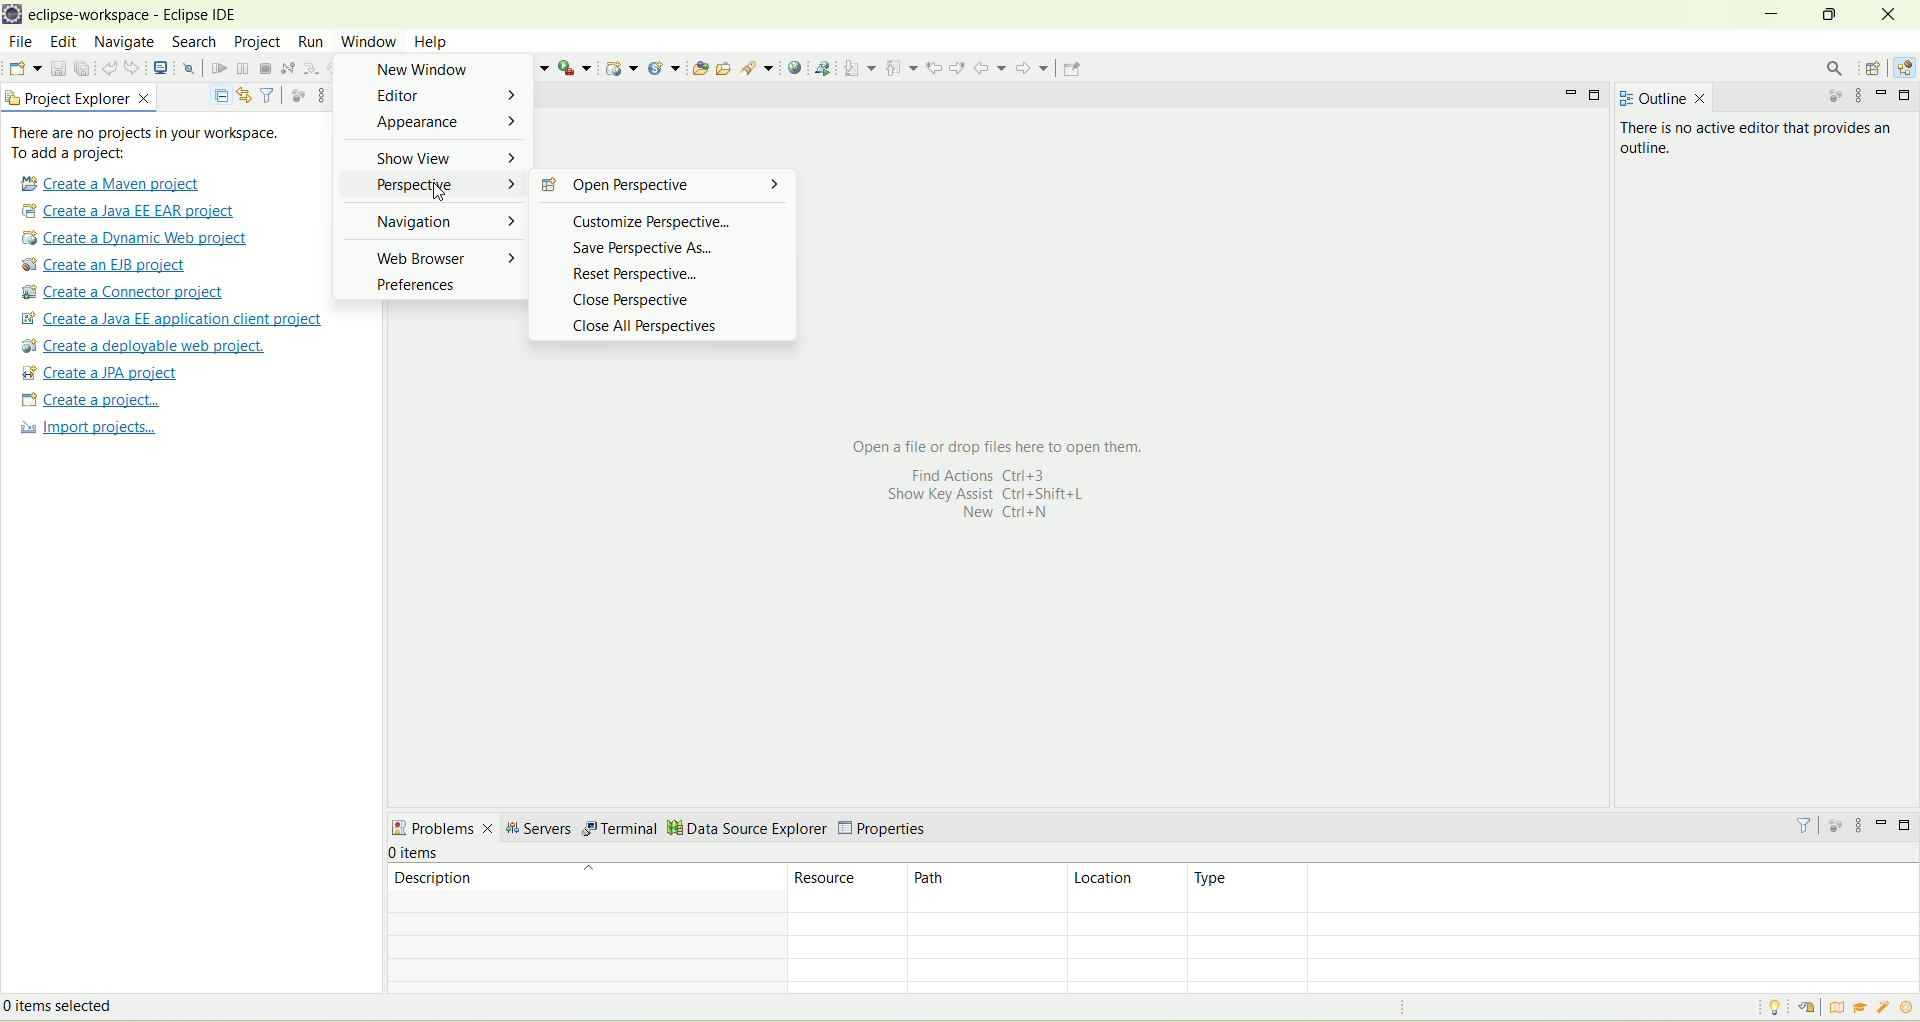  I want to click on samples, so click(1885, 1008).